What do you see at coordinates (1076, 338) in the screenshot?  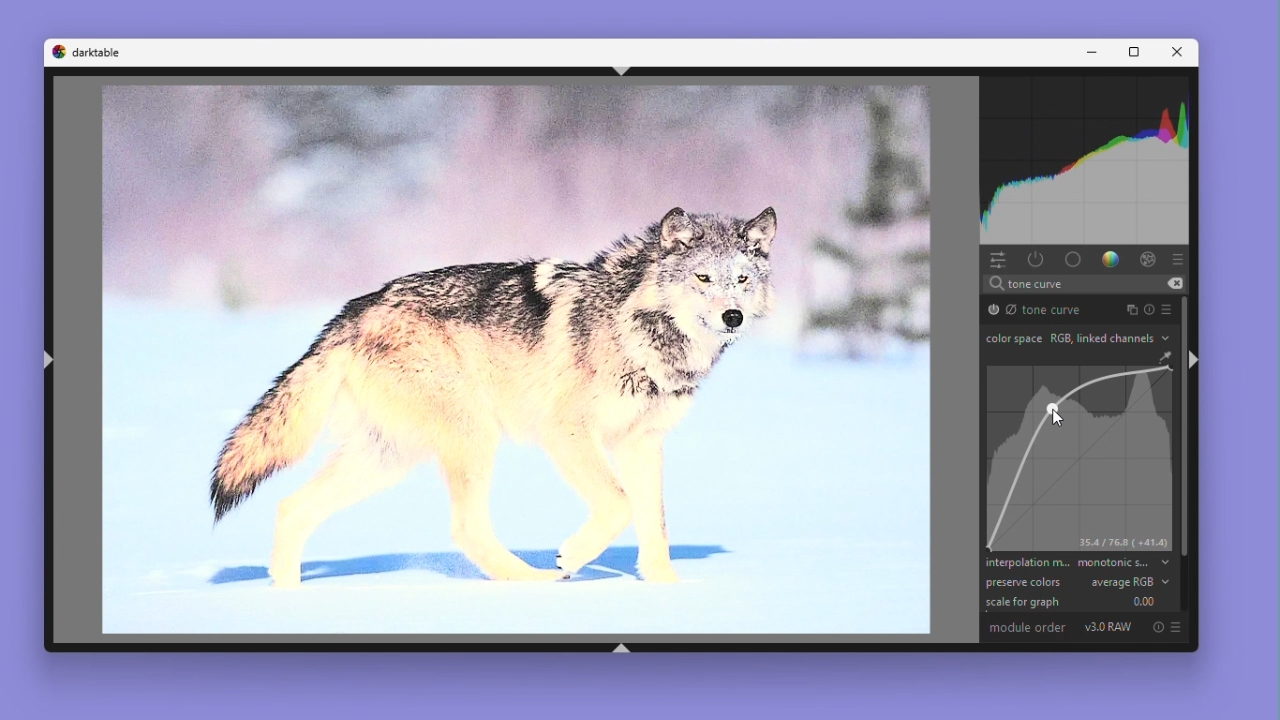 I see `Colour space RGB link channels` at bounding box center [1076, 338].